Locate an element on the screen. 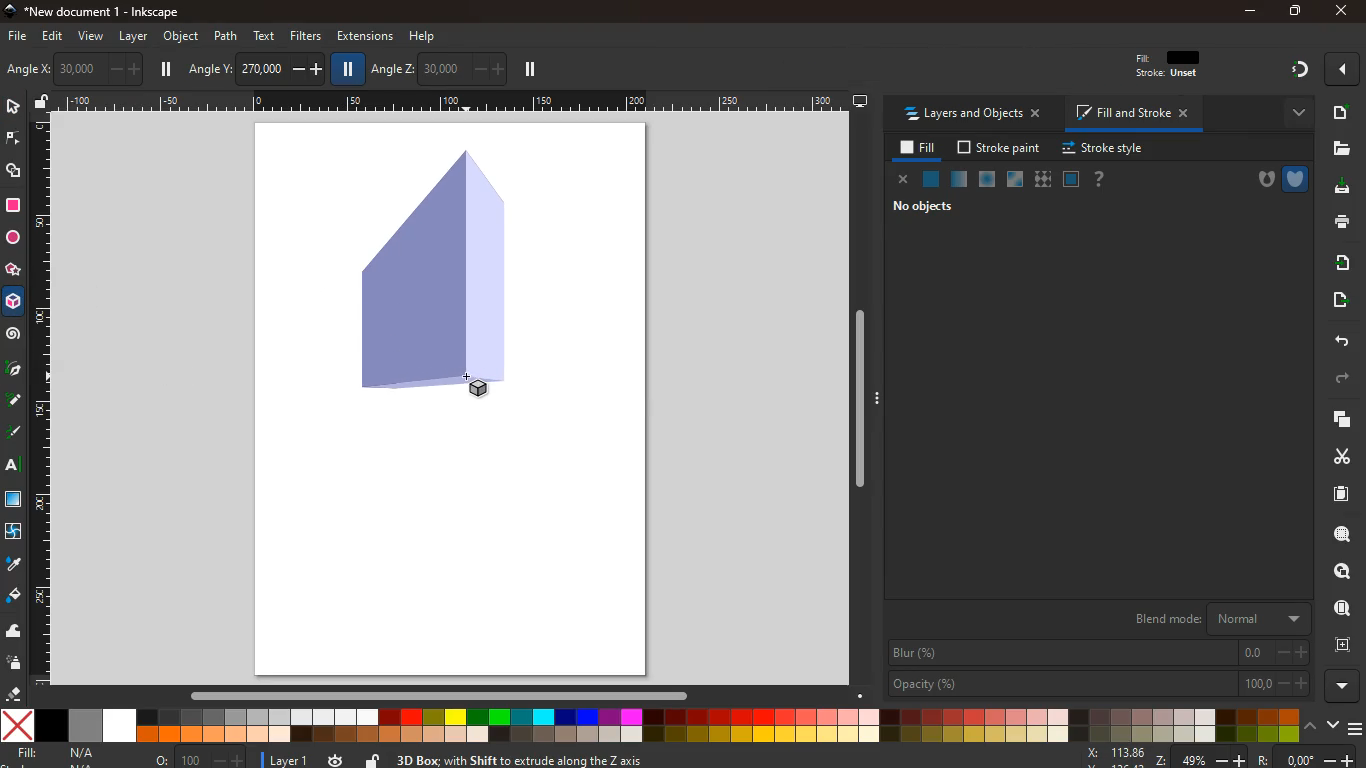  pause is located at coordinates (349, 70).